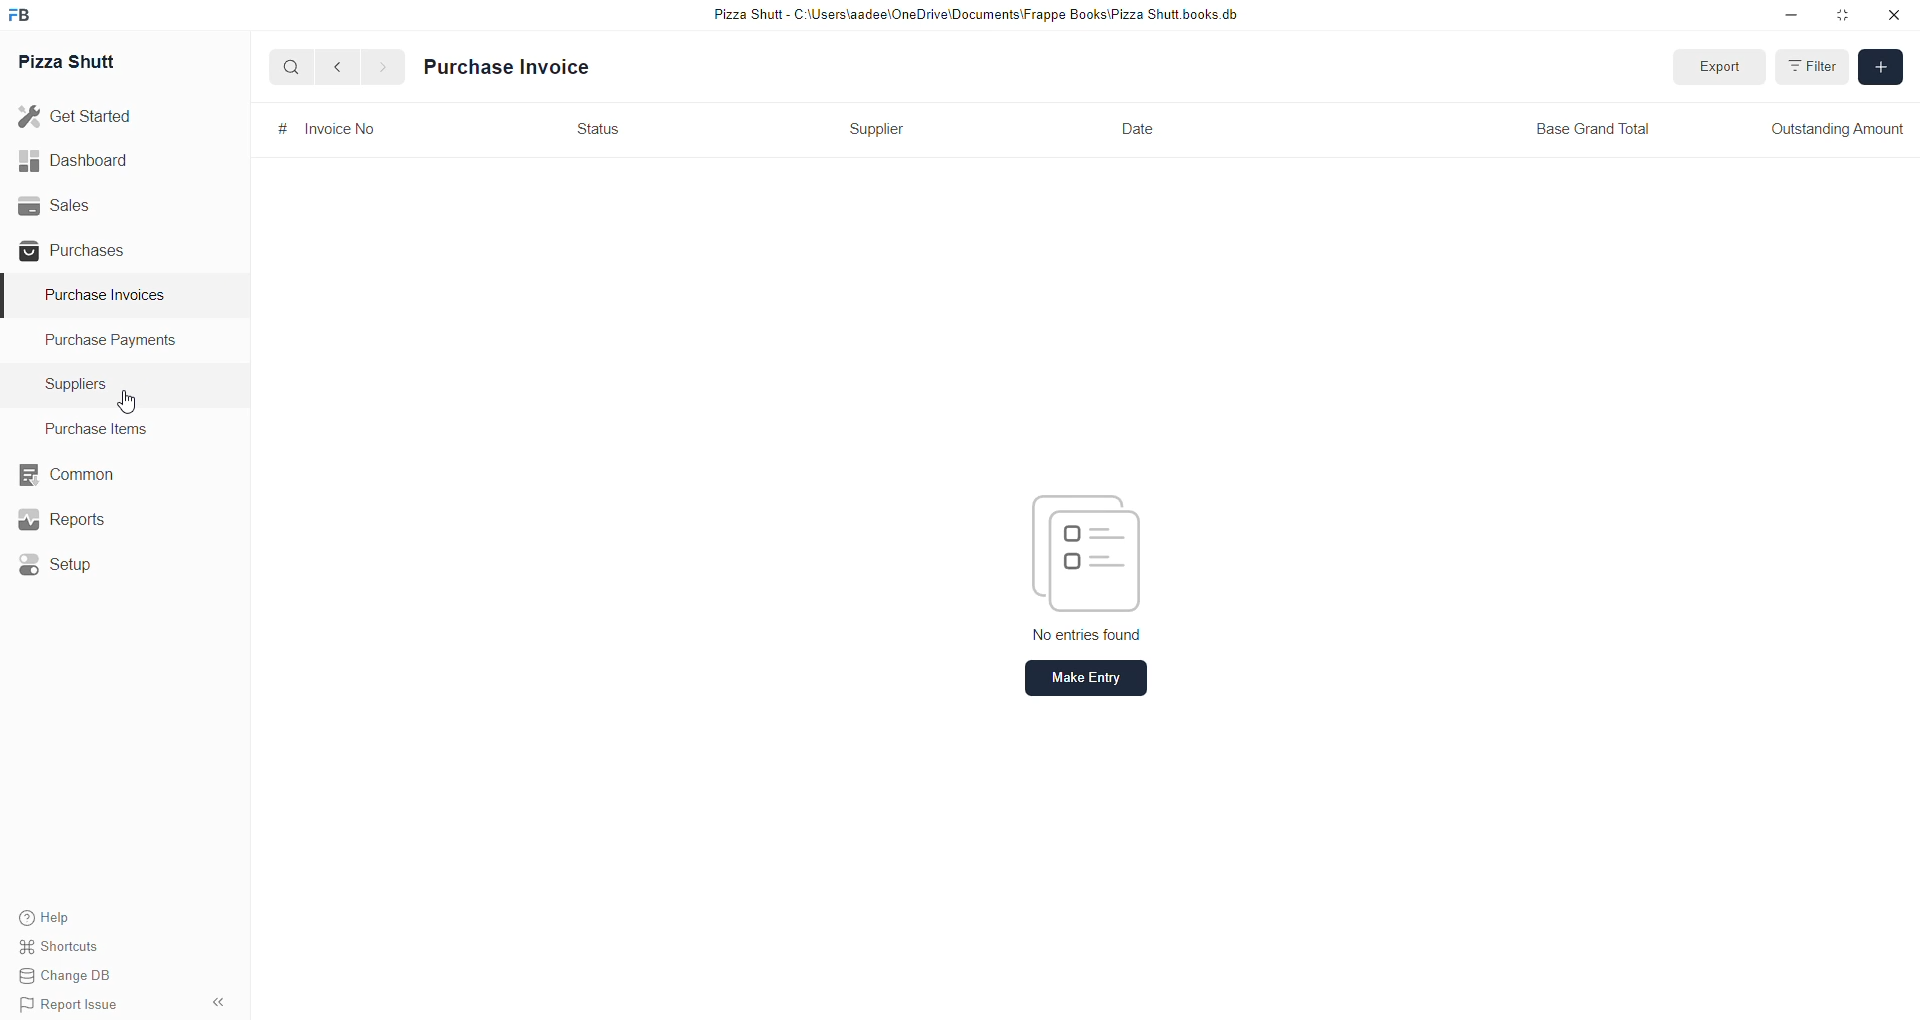 The width and height of the screenshot is (1920, 1020). What do you see at coordinates (284, 68) in the screenshot?
I see `search` at bounding box center [284, 68].